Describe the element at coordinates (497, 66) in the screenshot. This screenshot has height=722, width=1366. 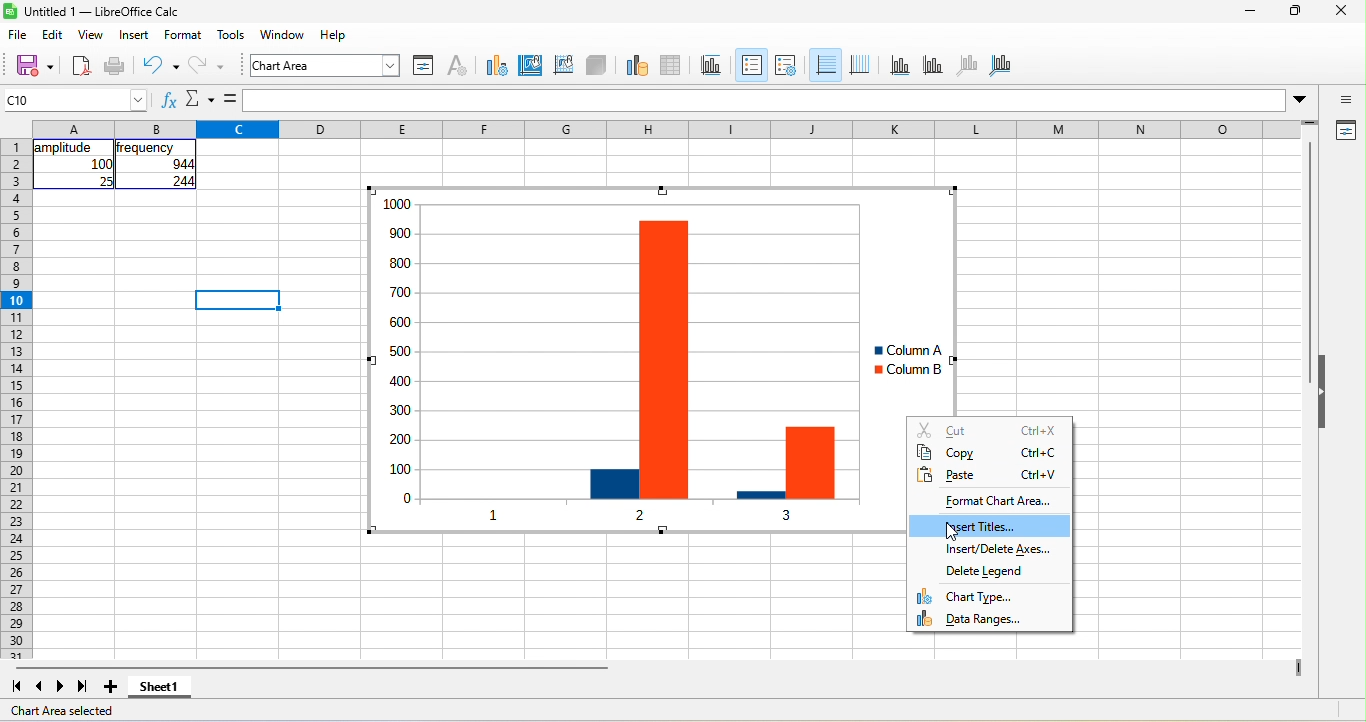
I see `chart type` at that location.